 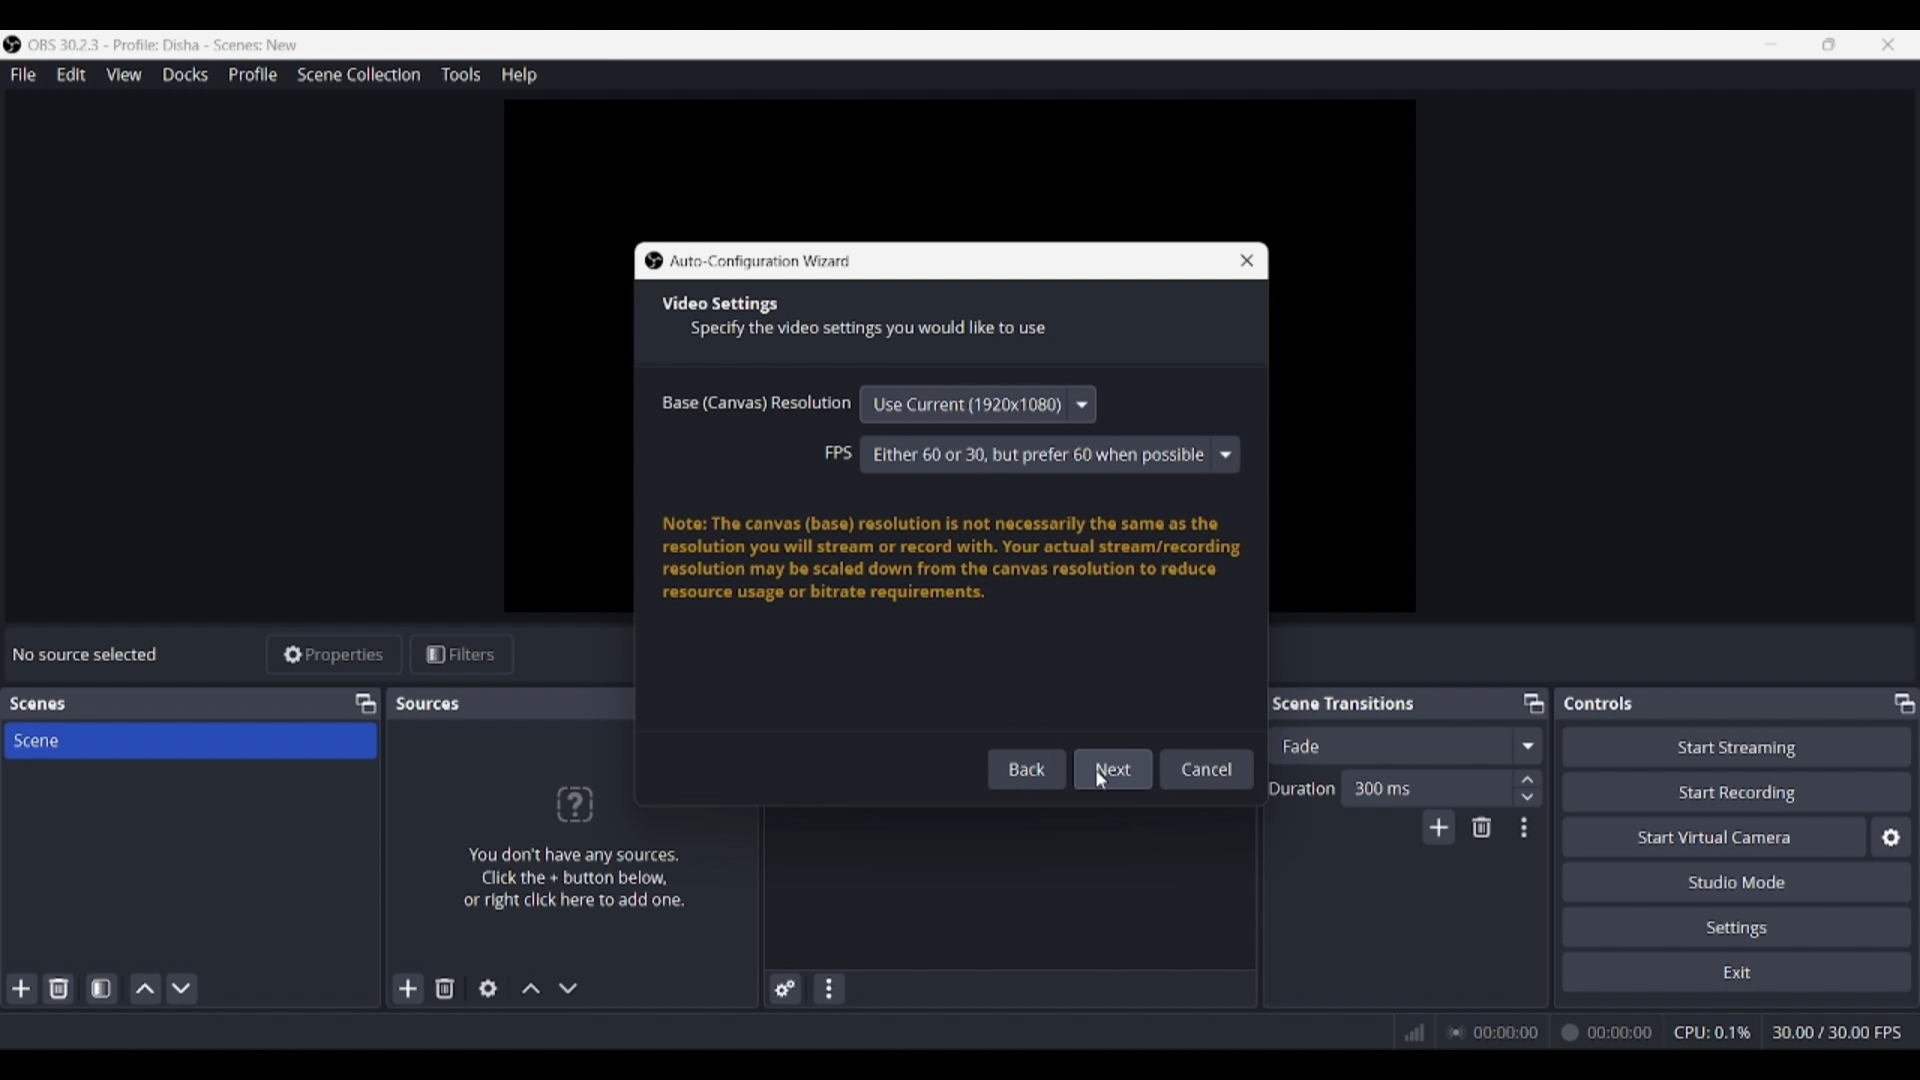 What do you see at coordinates (531, 988) in the screenshot?
I see `Move source up` at bounding box center [531, 988].